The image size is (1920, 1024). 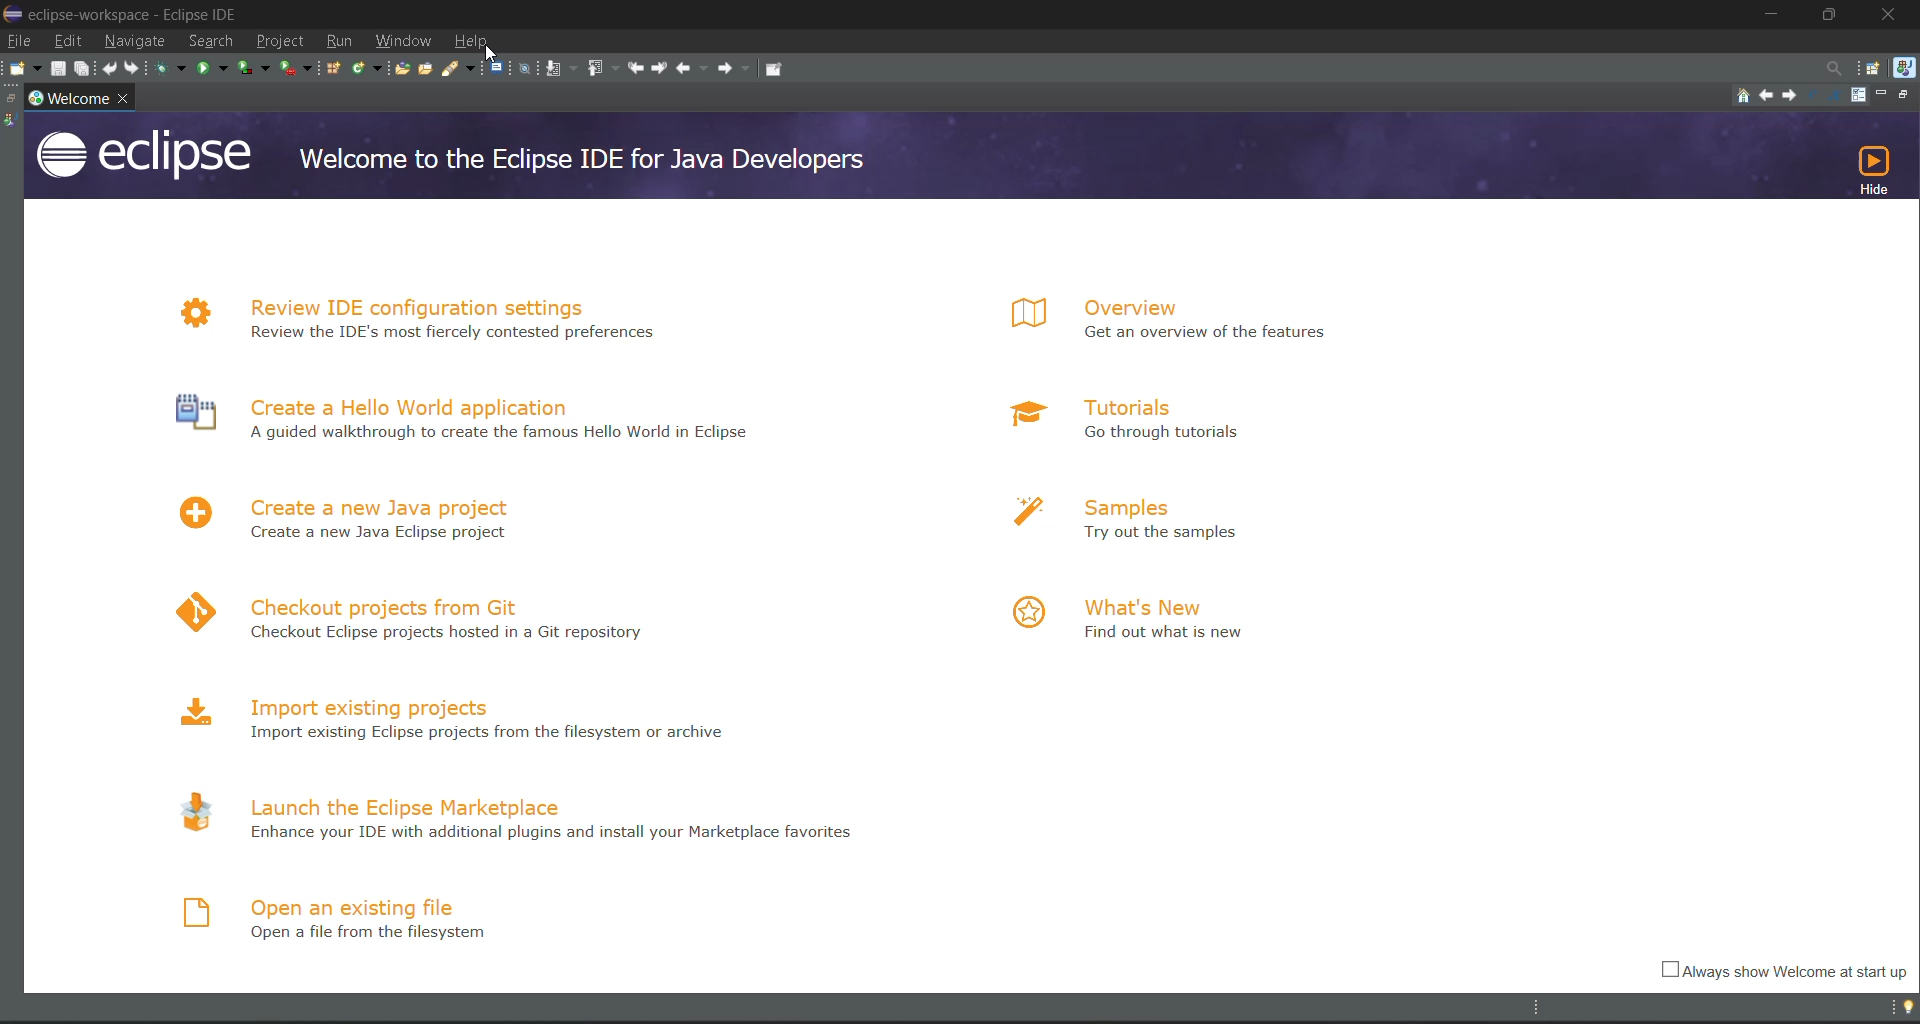 What do you see at coordinates (605, 70) in the screenshot?
I see `previous annotation` at bounding box center [605, 70].